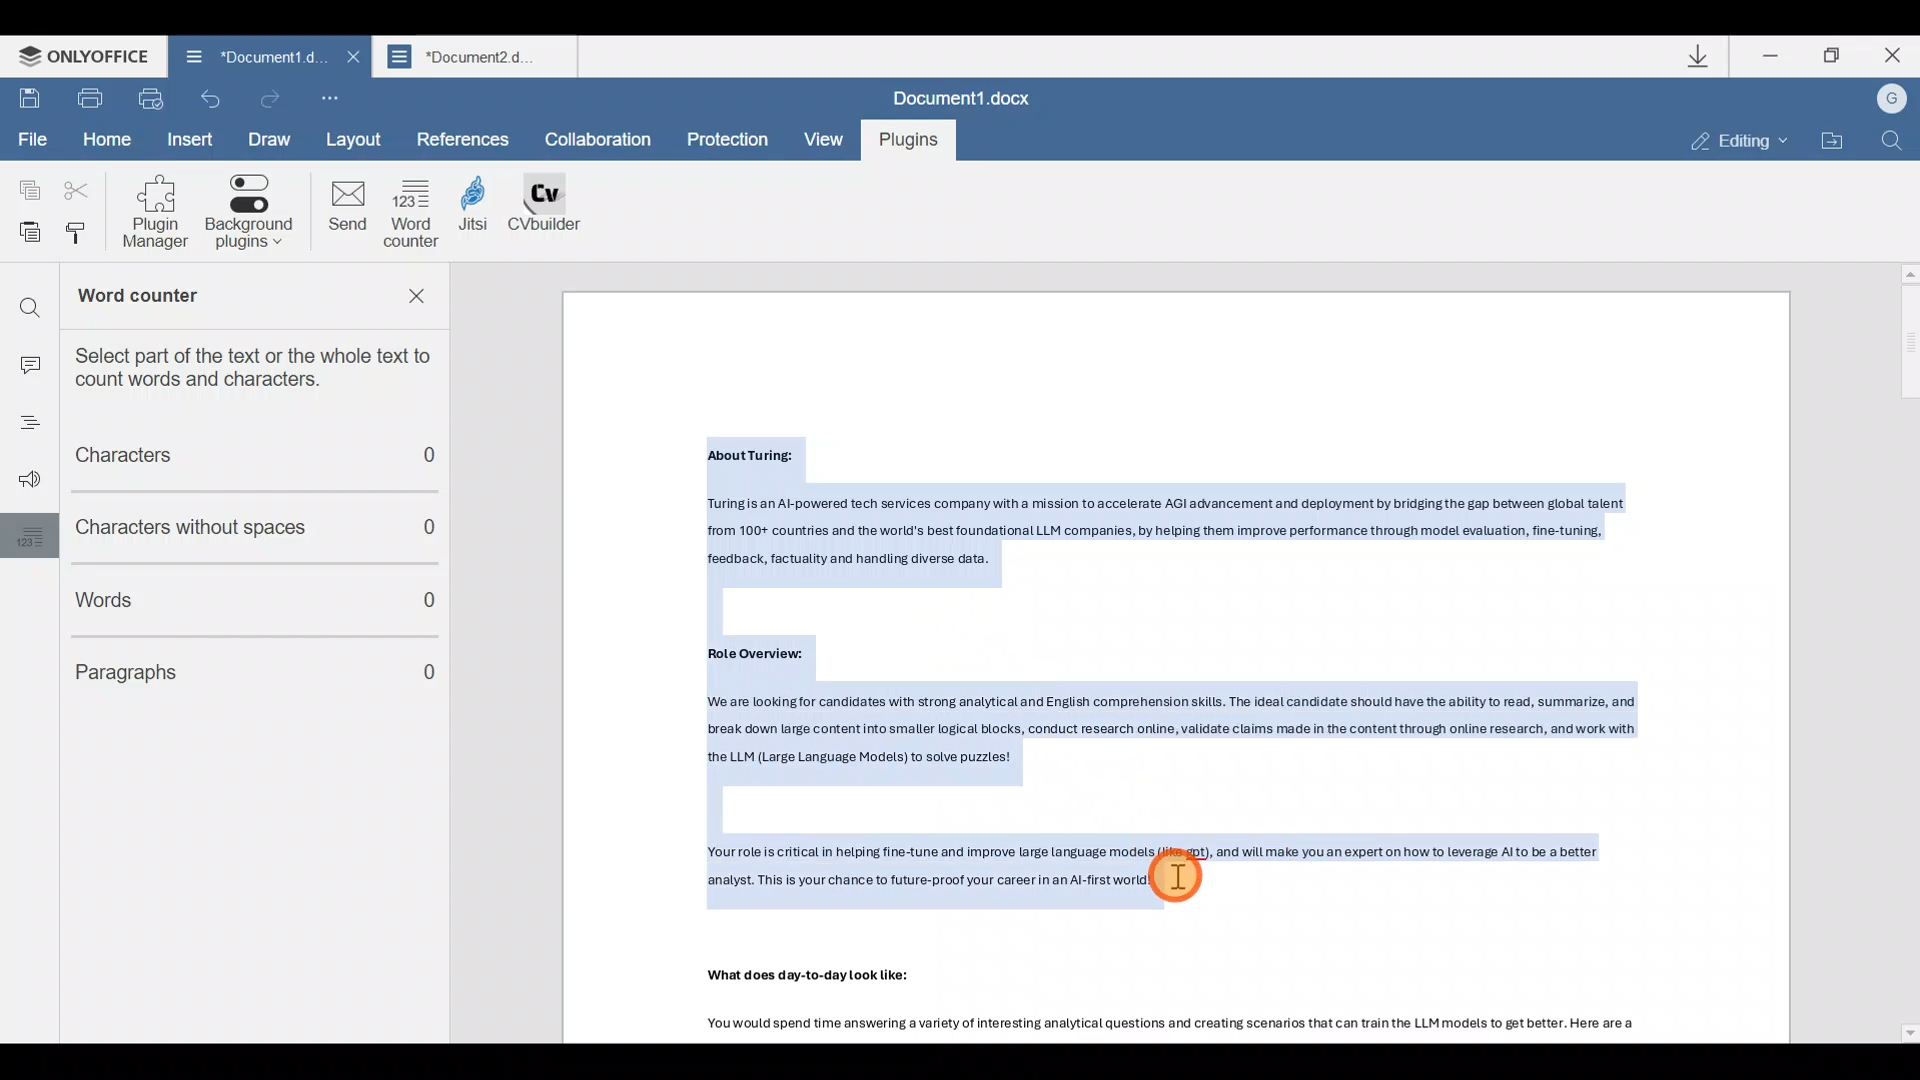 The image size is (1920, 1080). What do you see at coordinates (1193, 713) in the screenshot?
I see `Role Overview:

‘We are looking for candidates with strong analytical and English comprehension skills. The ideal candidate should have the ability to read, summarize, and
pra am oe sar gent otc ms iis lc te Ban 1g ear, ert
ne Lrg Longuage ios o steps]` at bounding box center [1193, 713].